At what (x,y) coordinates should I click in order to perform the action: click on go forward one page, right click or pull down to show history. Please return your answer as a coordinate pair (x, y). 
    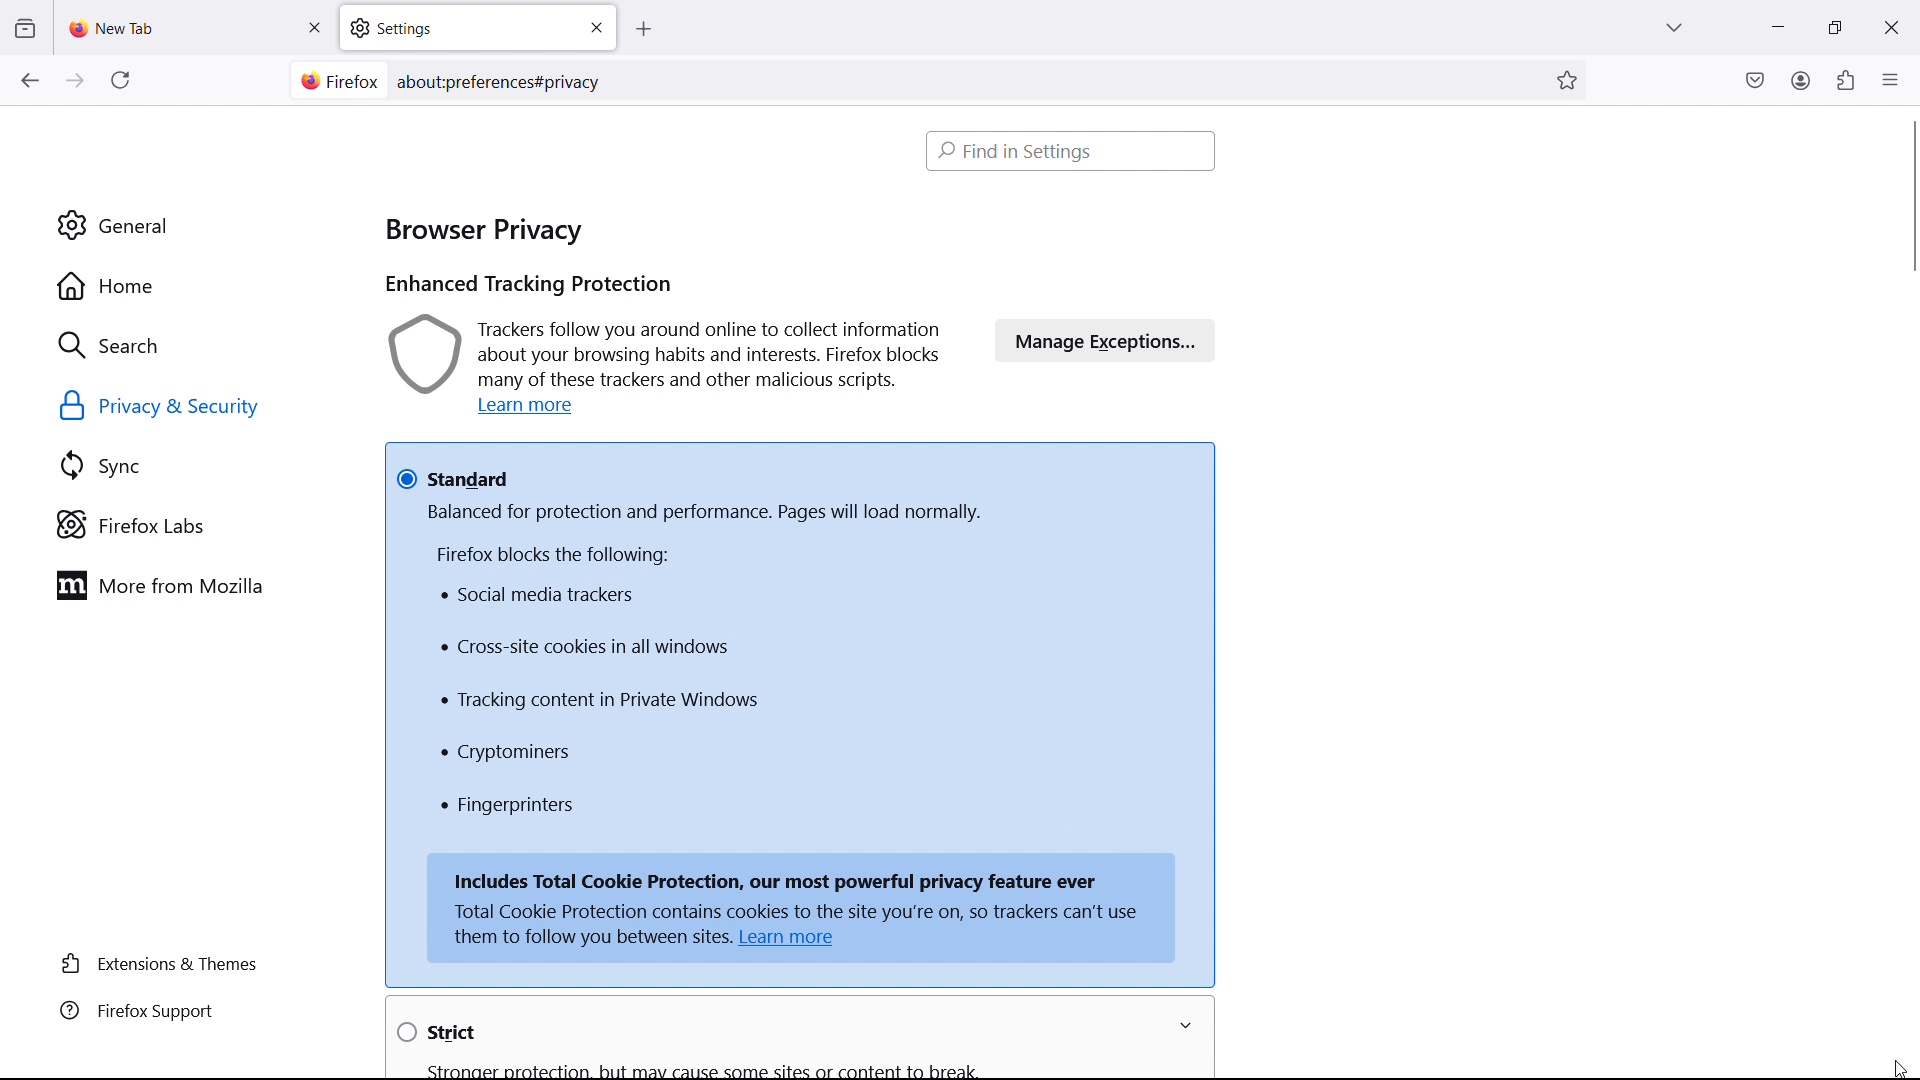
    Looking at the image, I should click on (75, 81).